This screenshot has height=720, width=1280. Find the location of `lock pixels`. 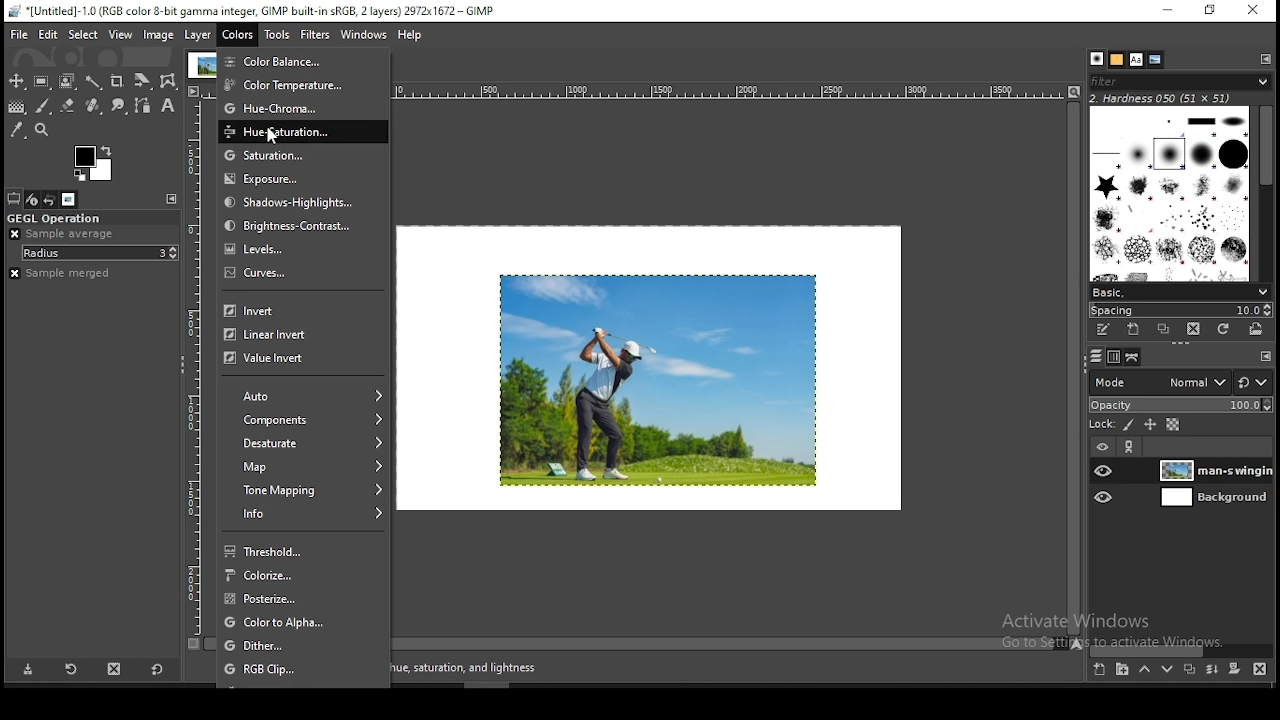

lock pixels is located at coordinates (1128, 425).